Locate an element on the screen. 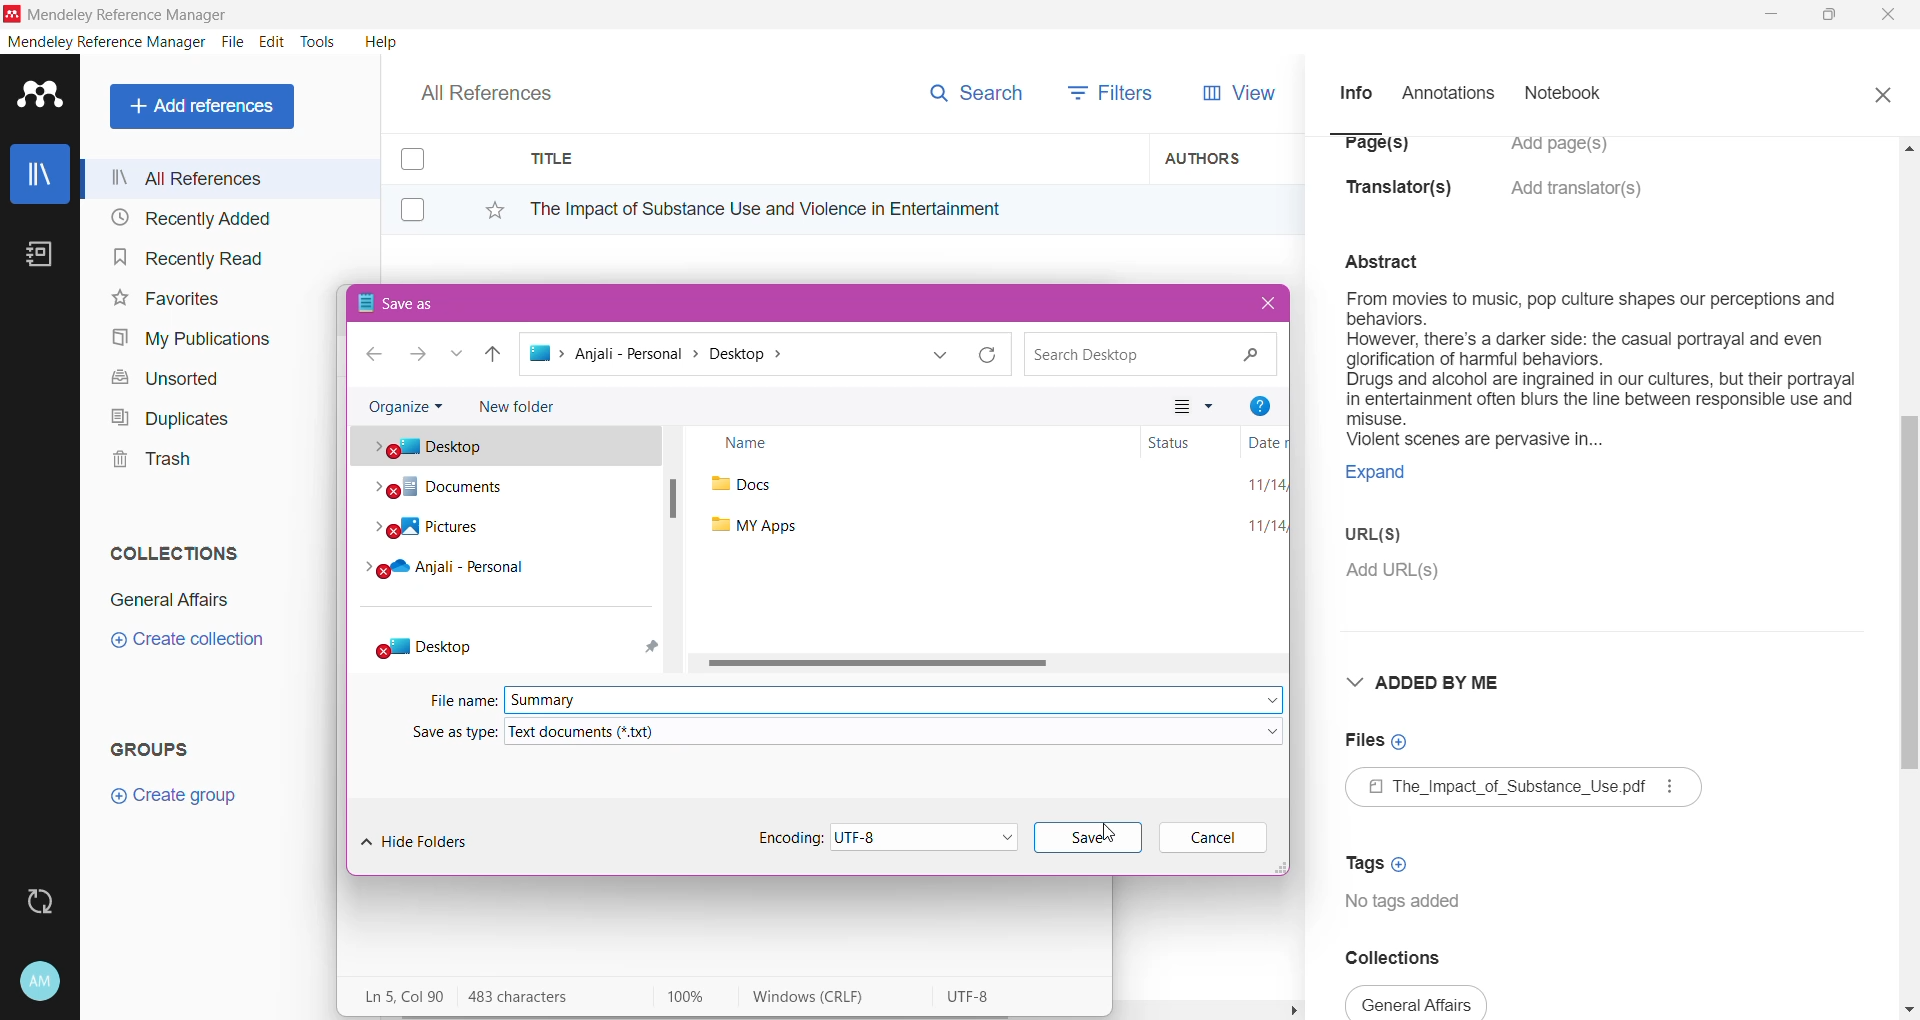  Added By Me is located at coordinates (1429, 682).